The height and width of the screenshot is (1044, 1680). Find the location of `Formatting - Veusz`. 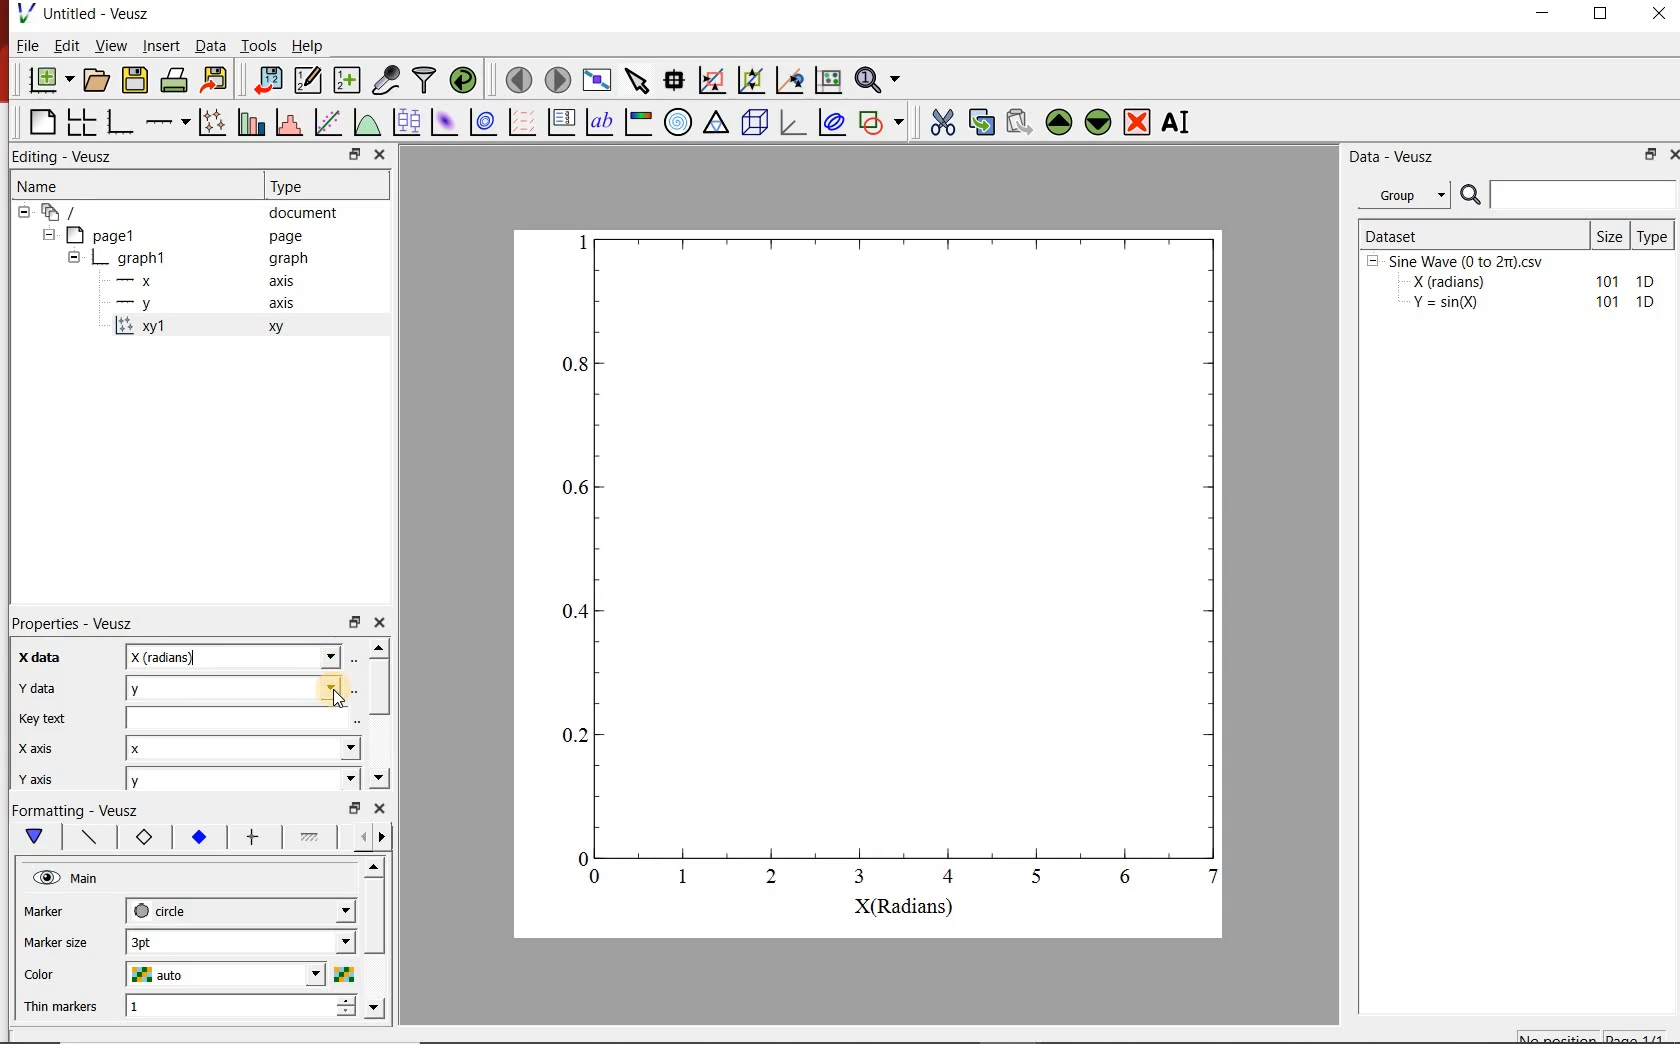

Formatting - Veusz is located at coordinates (75, 808).